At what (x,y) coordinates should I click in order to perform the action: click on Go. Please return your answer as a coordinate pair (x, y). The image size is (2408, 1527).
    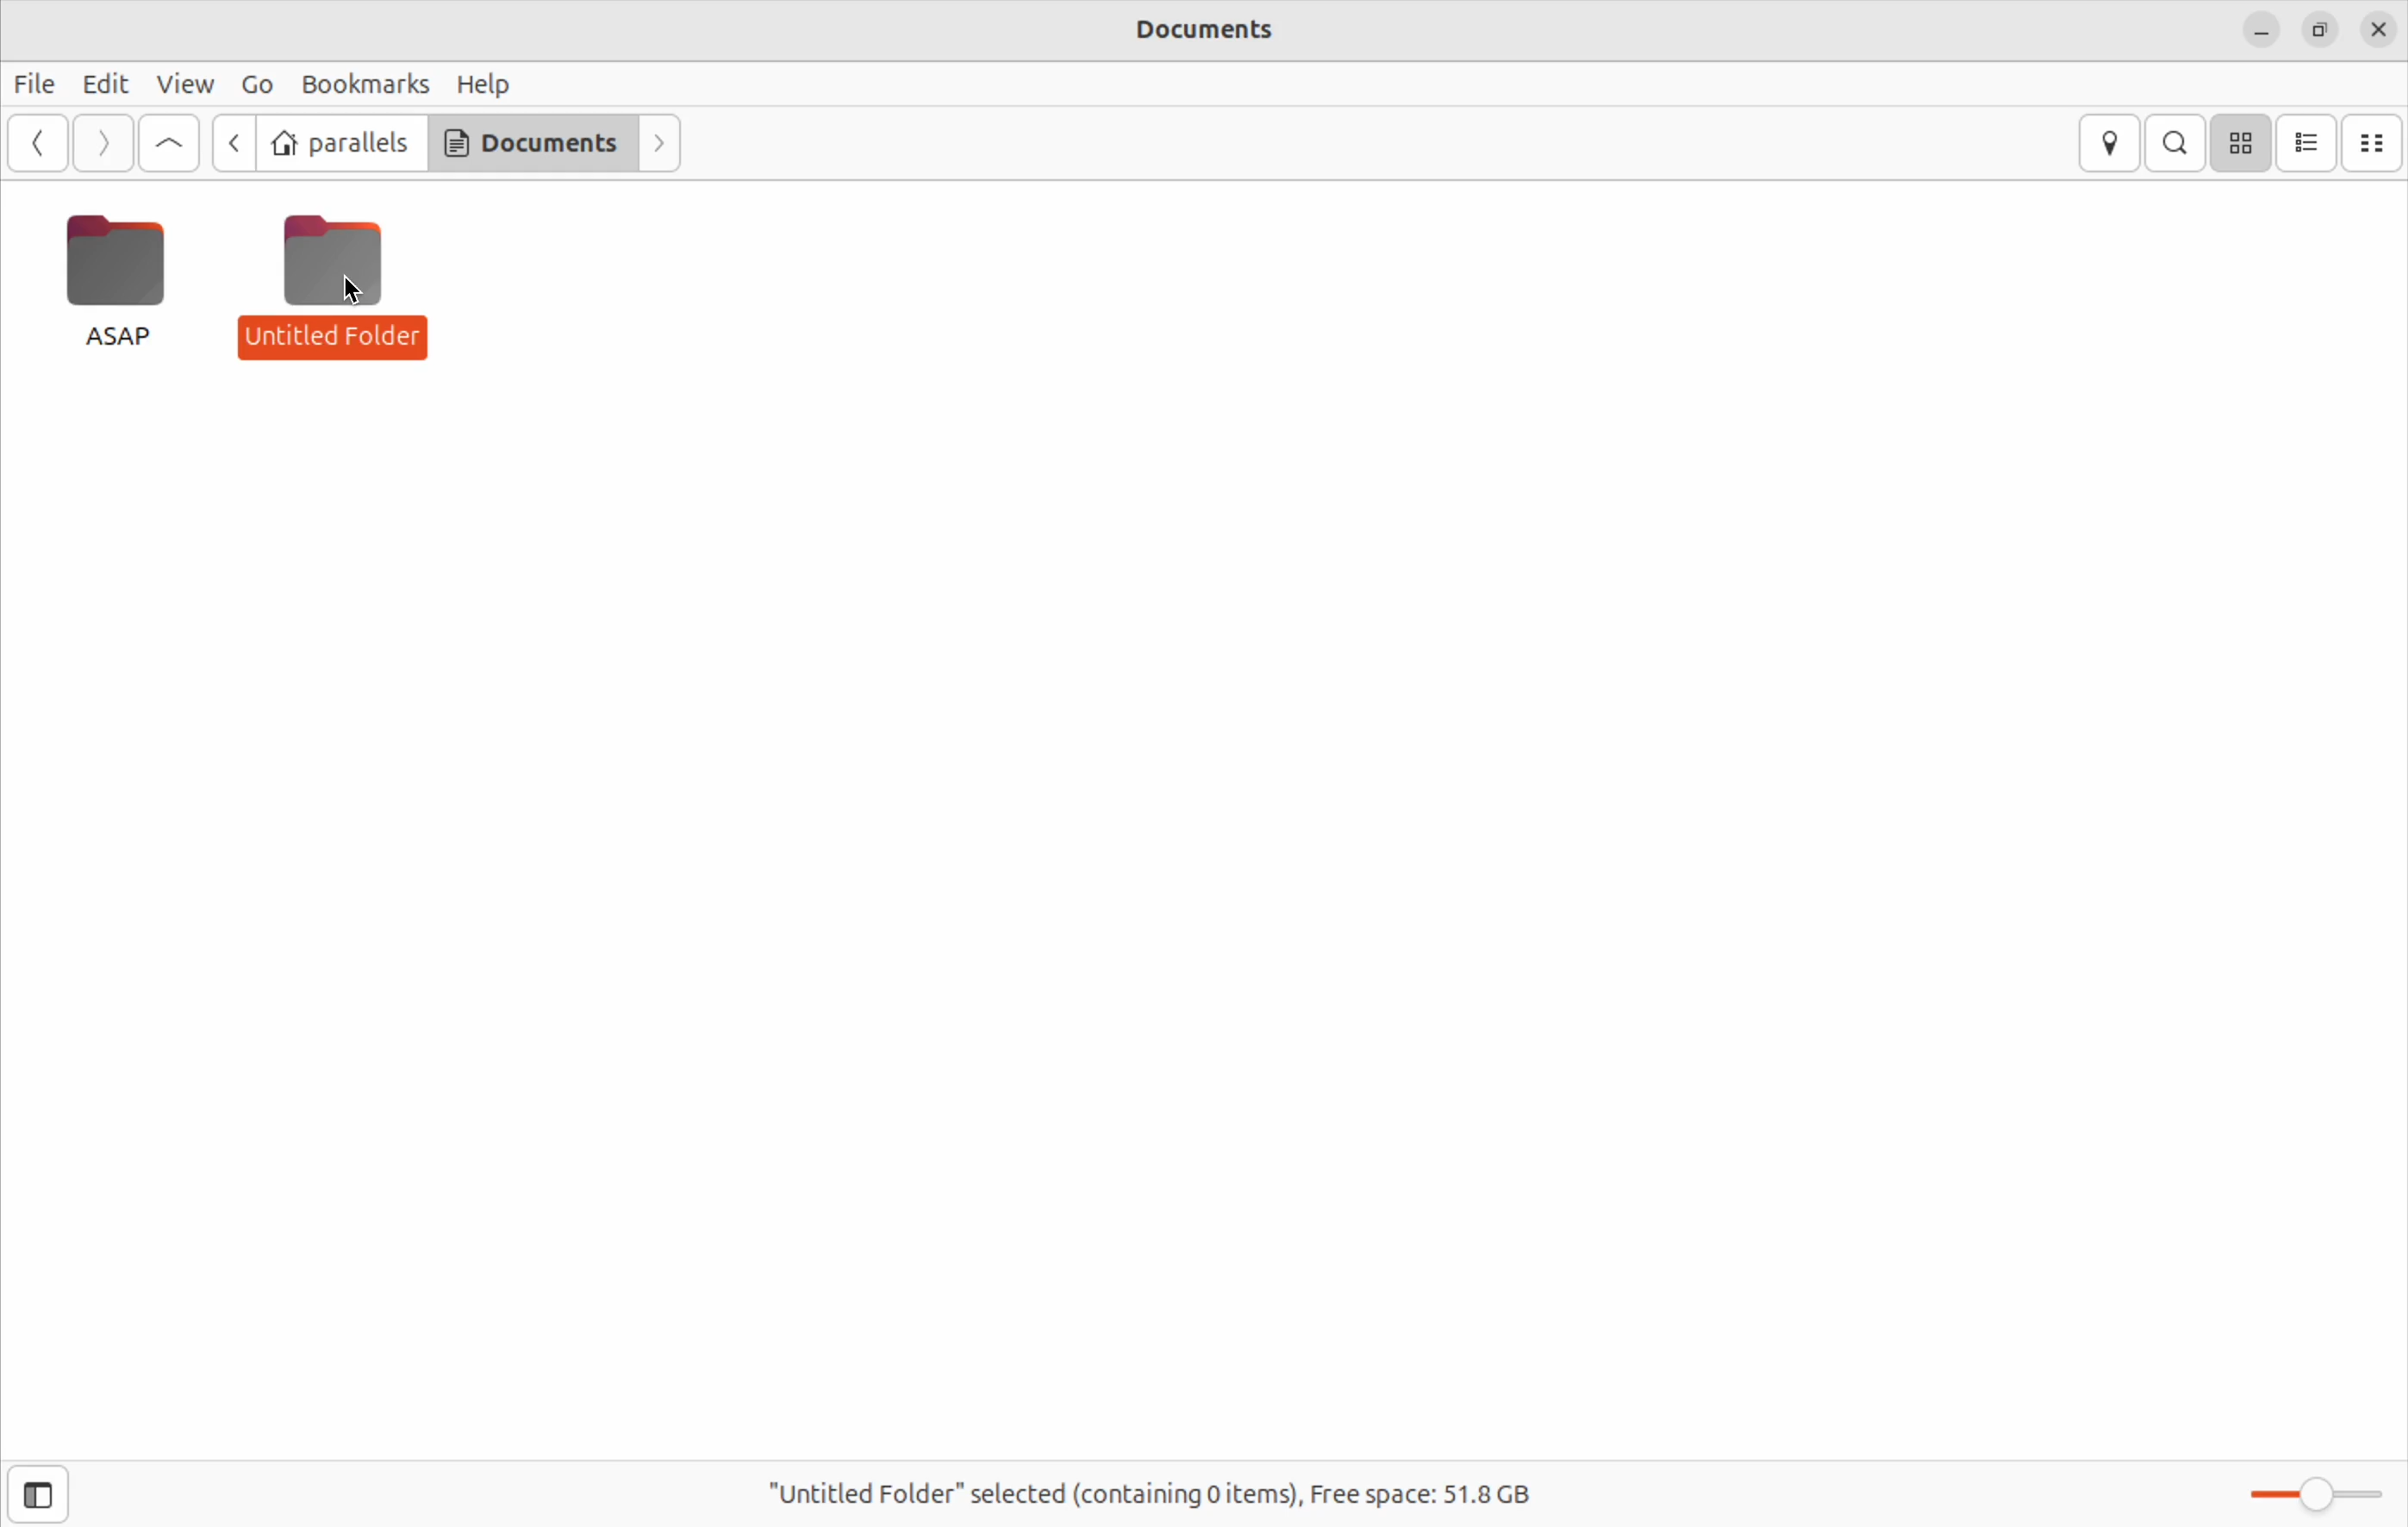
    Looking at the image, I should click on (255, 84).